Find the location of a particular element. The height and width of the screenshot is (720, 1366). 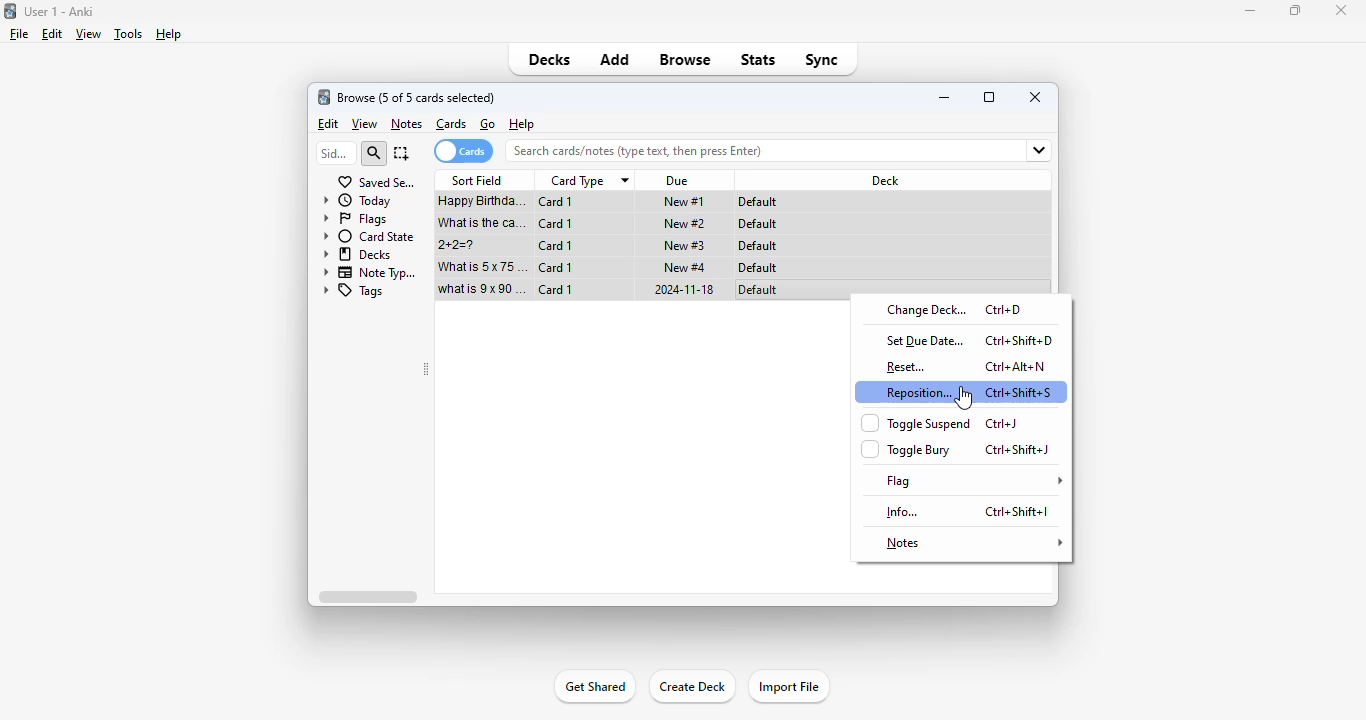

select formatting to remove is located at coordinates (1037, 429).